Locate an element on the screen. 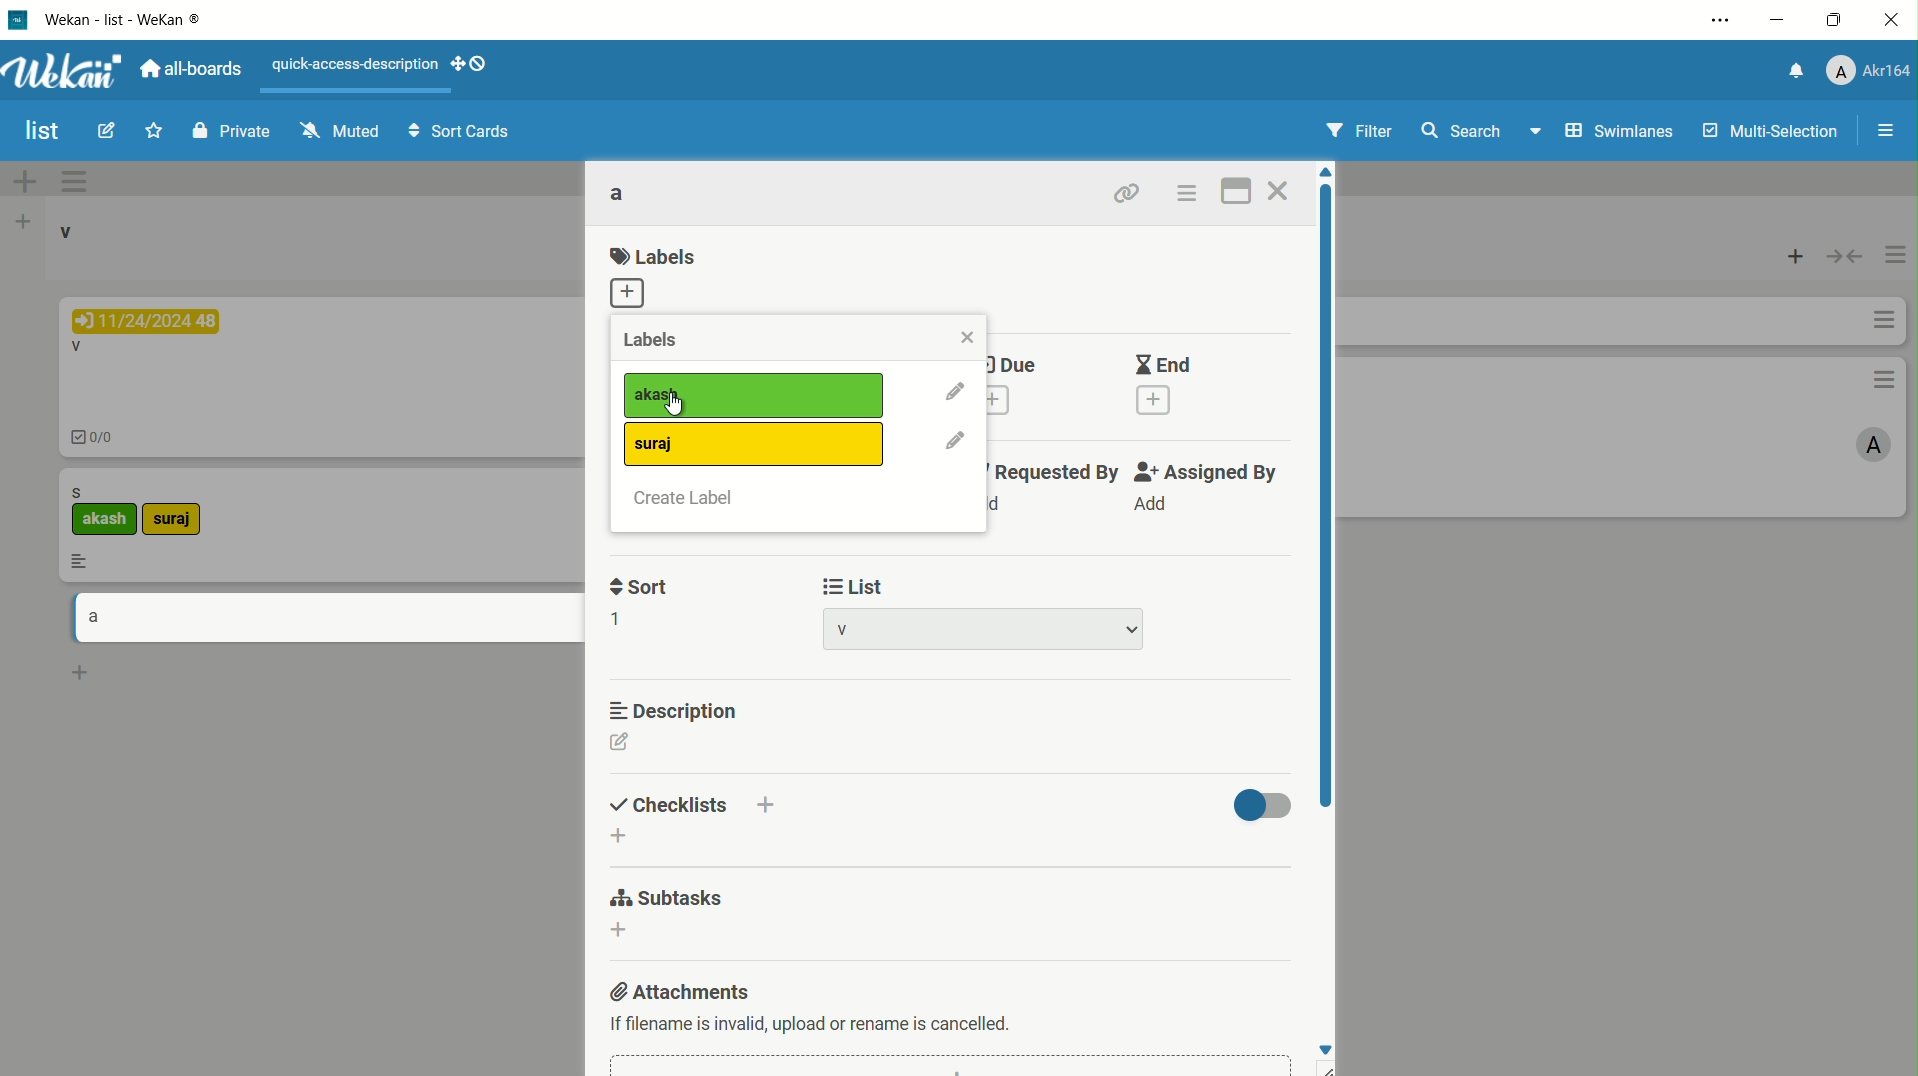 Image resolution: width=1918 pixels, height=1076 pixels. suraj is located at coordinates (195, 518).